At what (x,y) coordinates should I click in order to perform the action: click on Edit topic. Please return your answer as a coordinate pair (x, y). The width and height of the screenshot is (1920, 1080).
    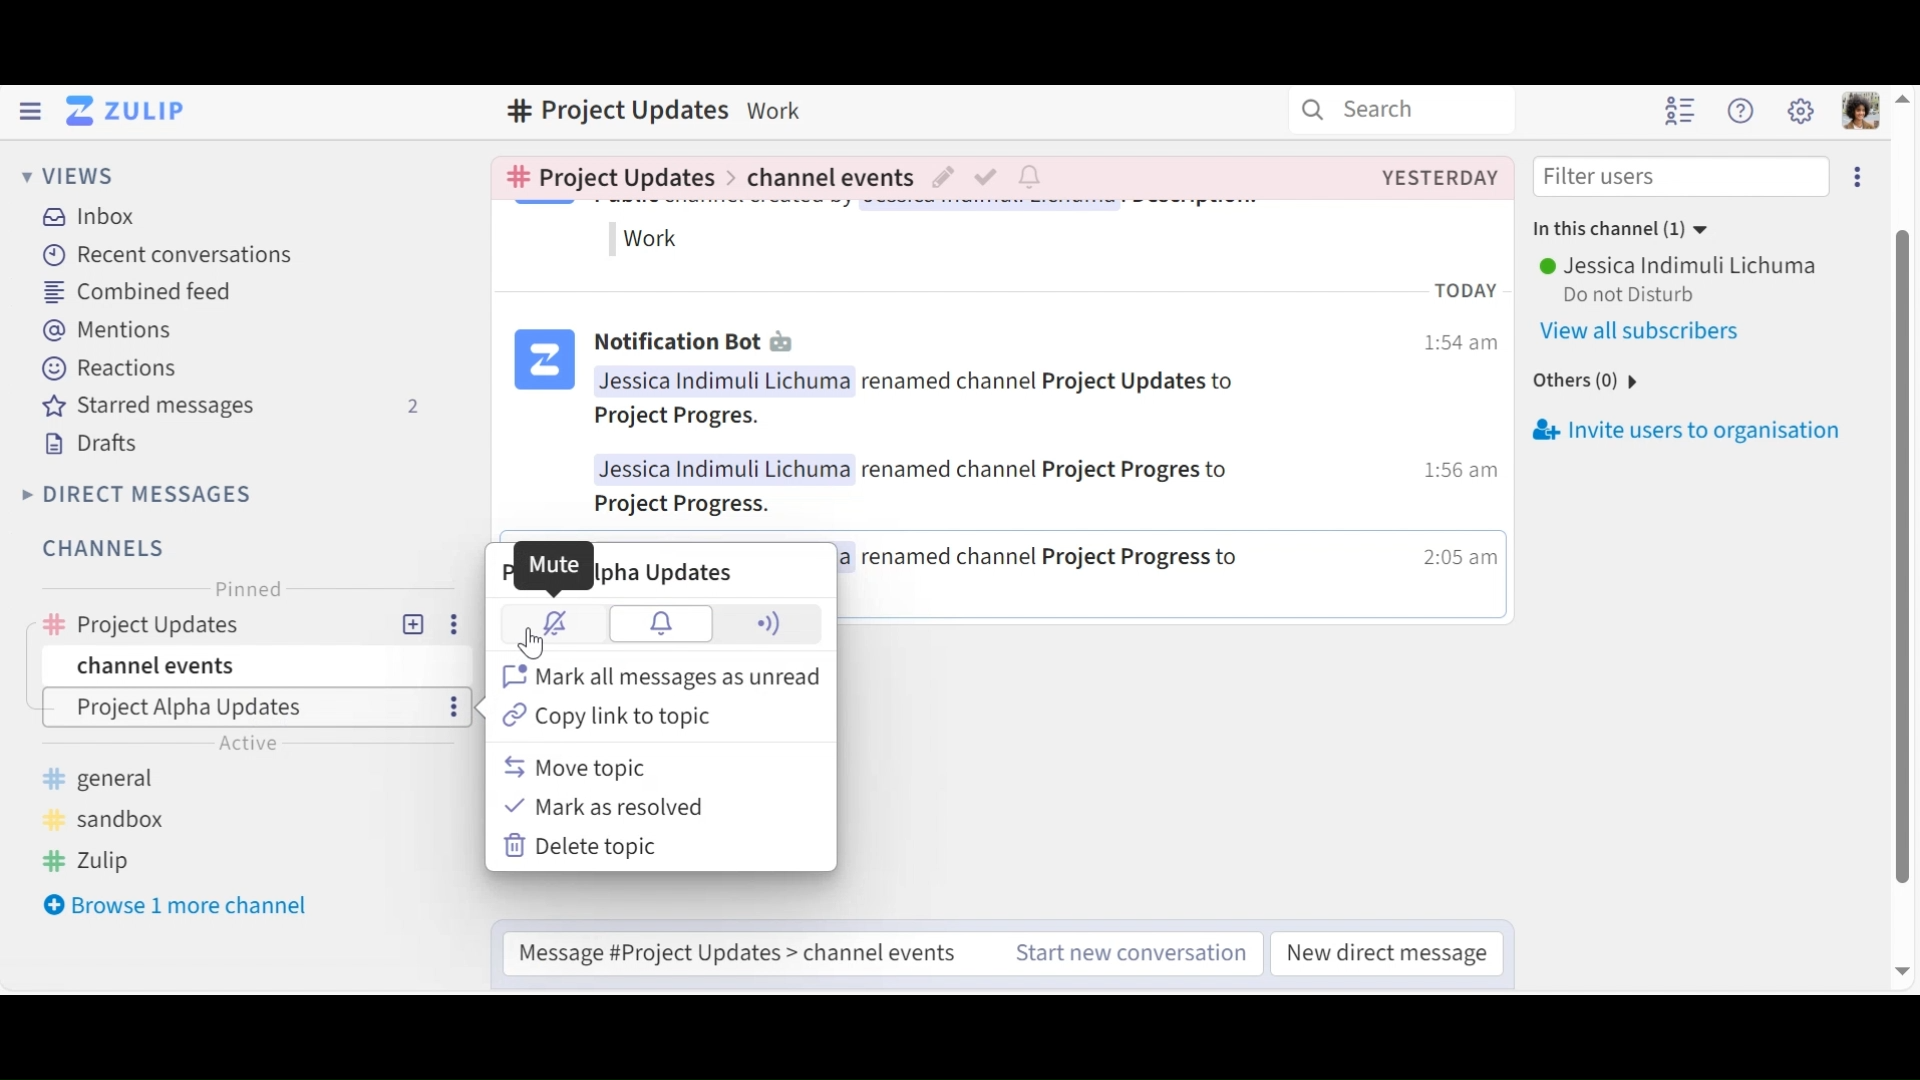
    Looking at the image, I should click on (945, 180).